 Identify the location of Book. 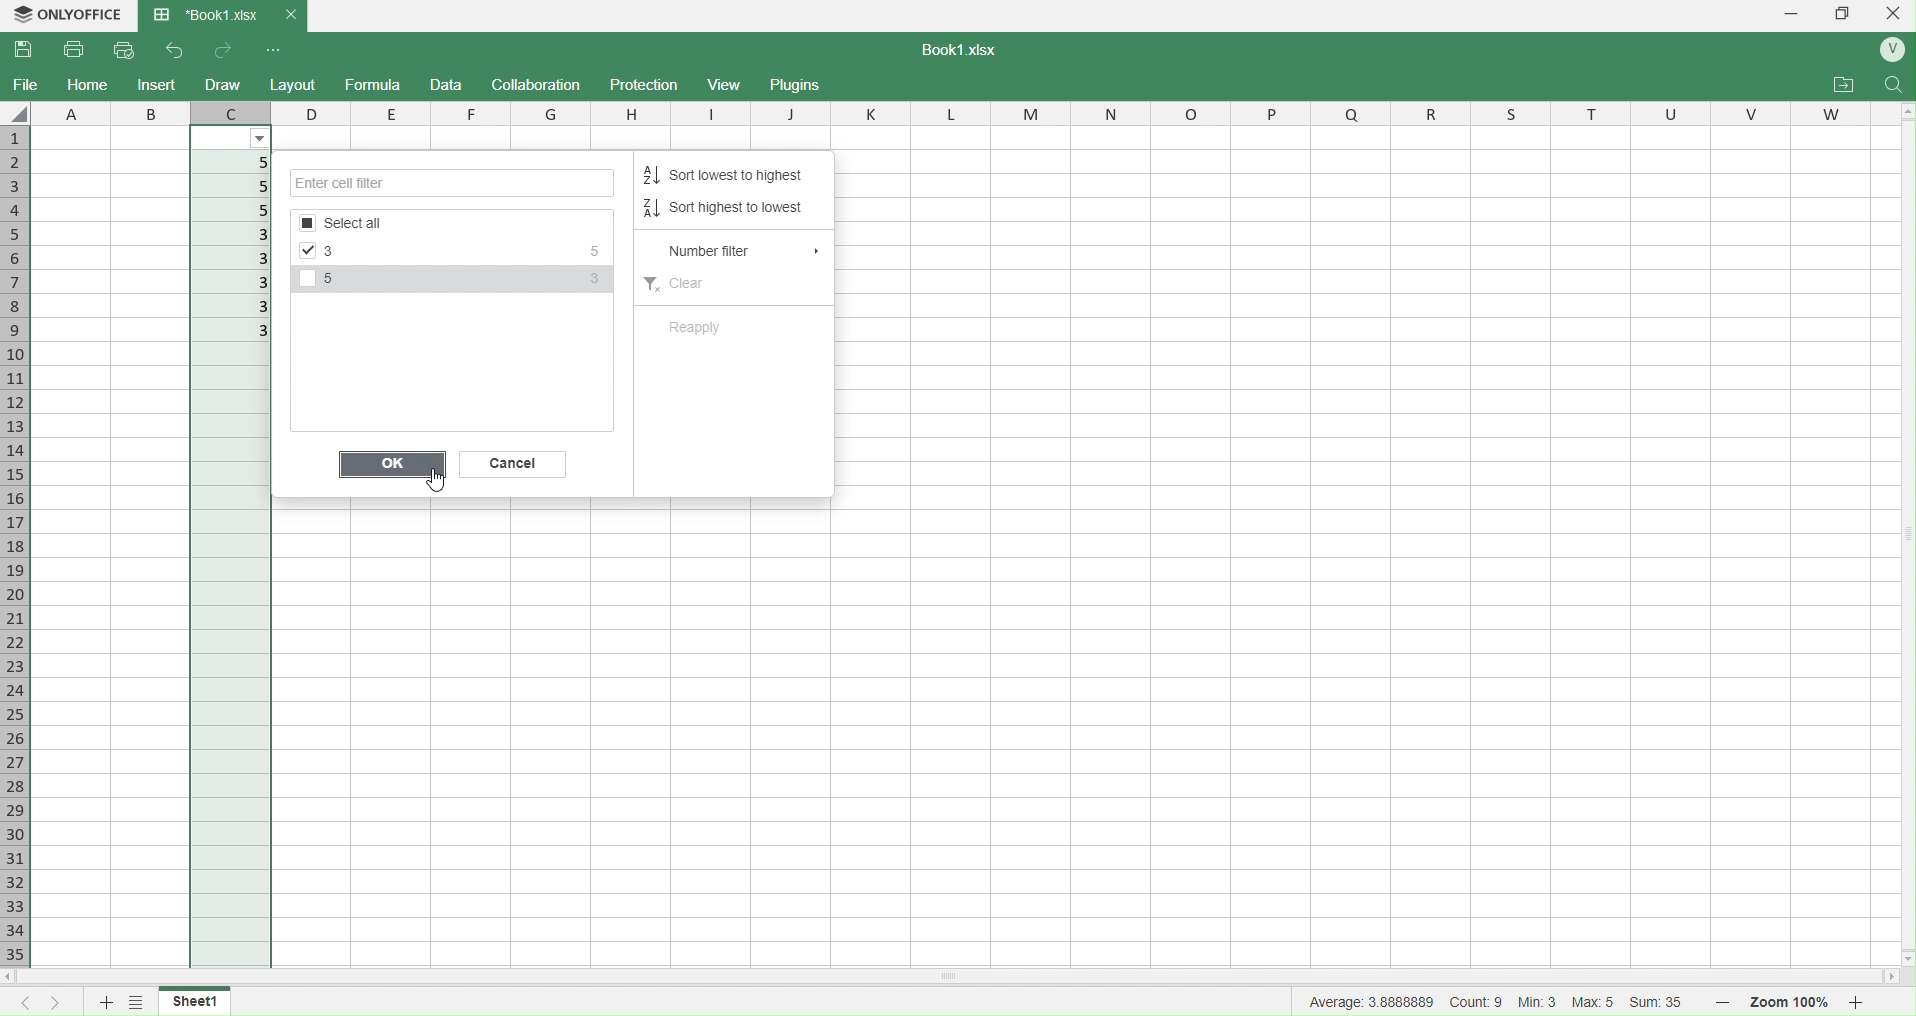
(221, 16).